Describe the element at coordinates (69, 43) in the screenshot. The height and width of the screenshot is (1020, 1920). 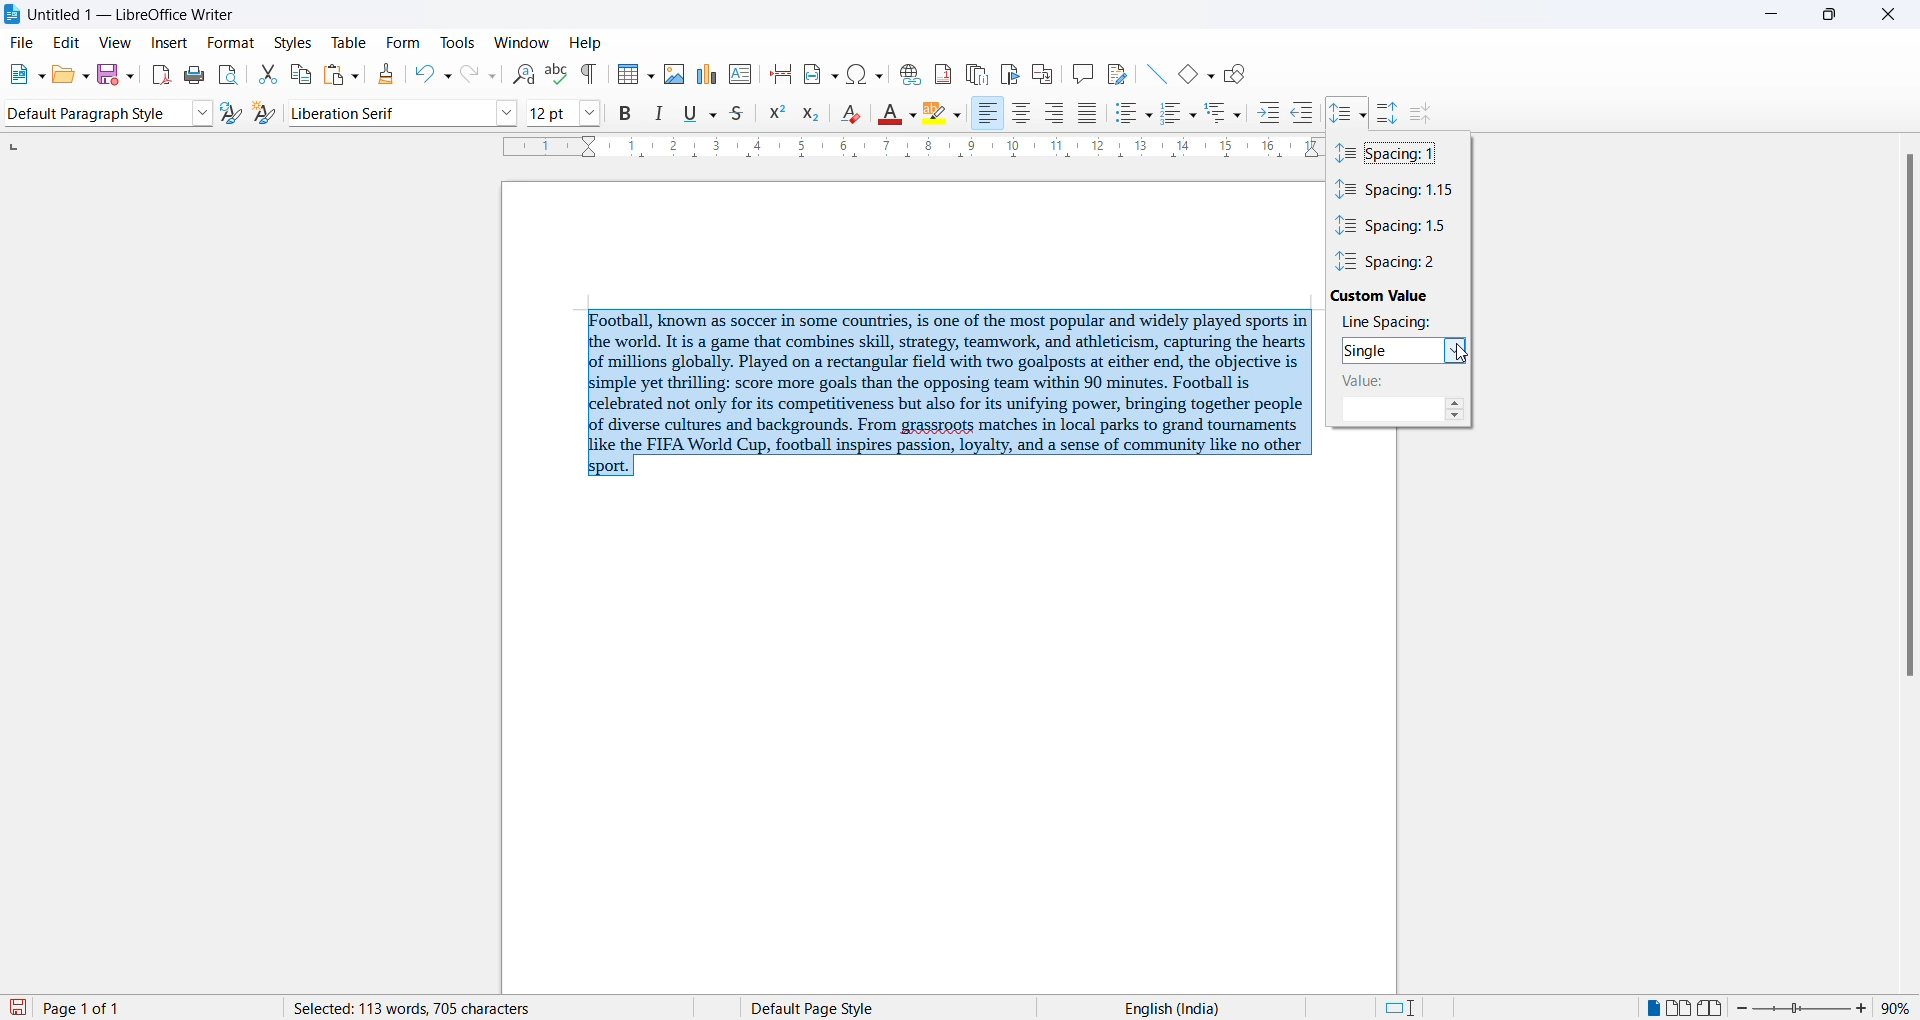
I see `edit` at that location.